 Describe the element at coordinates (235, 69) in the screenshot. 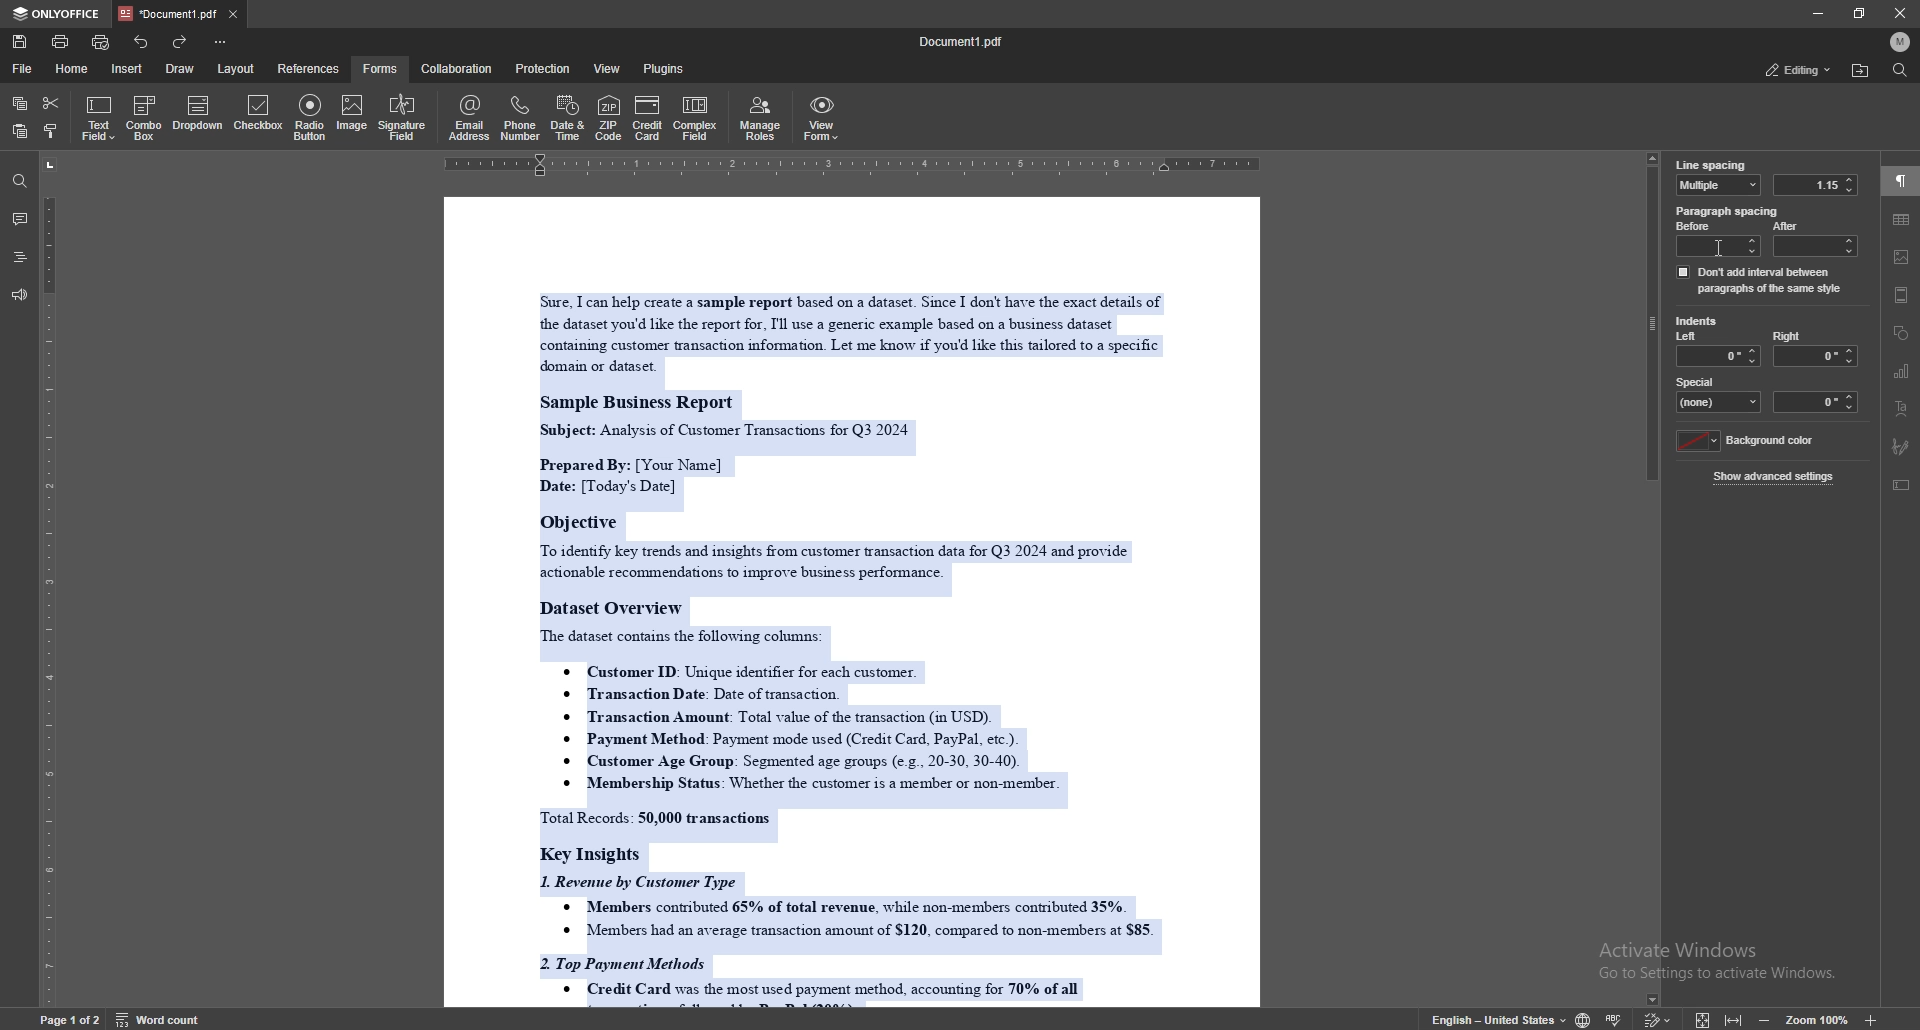

I see `layout` at that location.